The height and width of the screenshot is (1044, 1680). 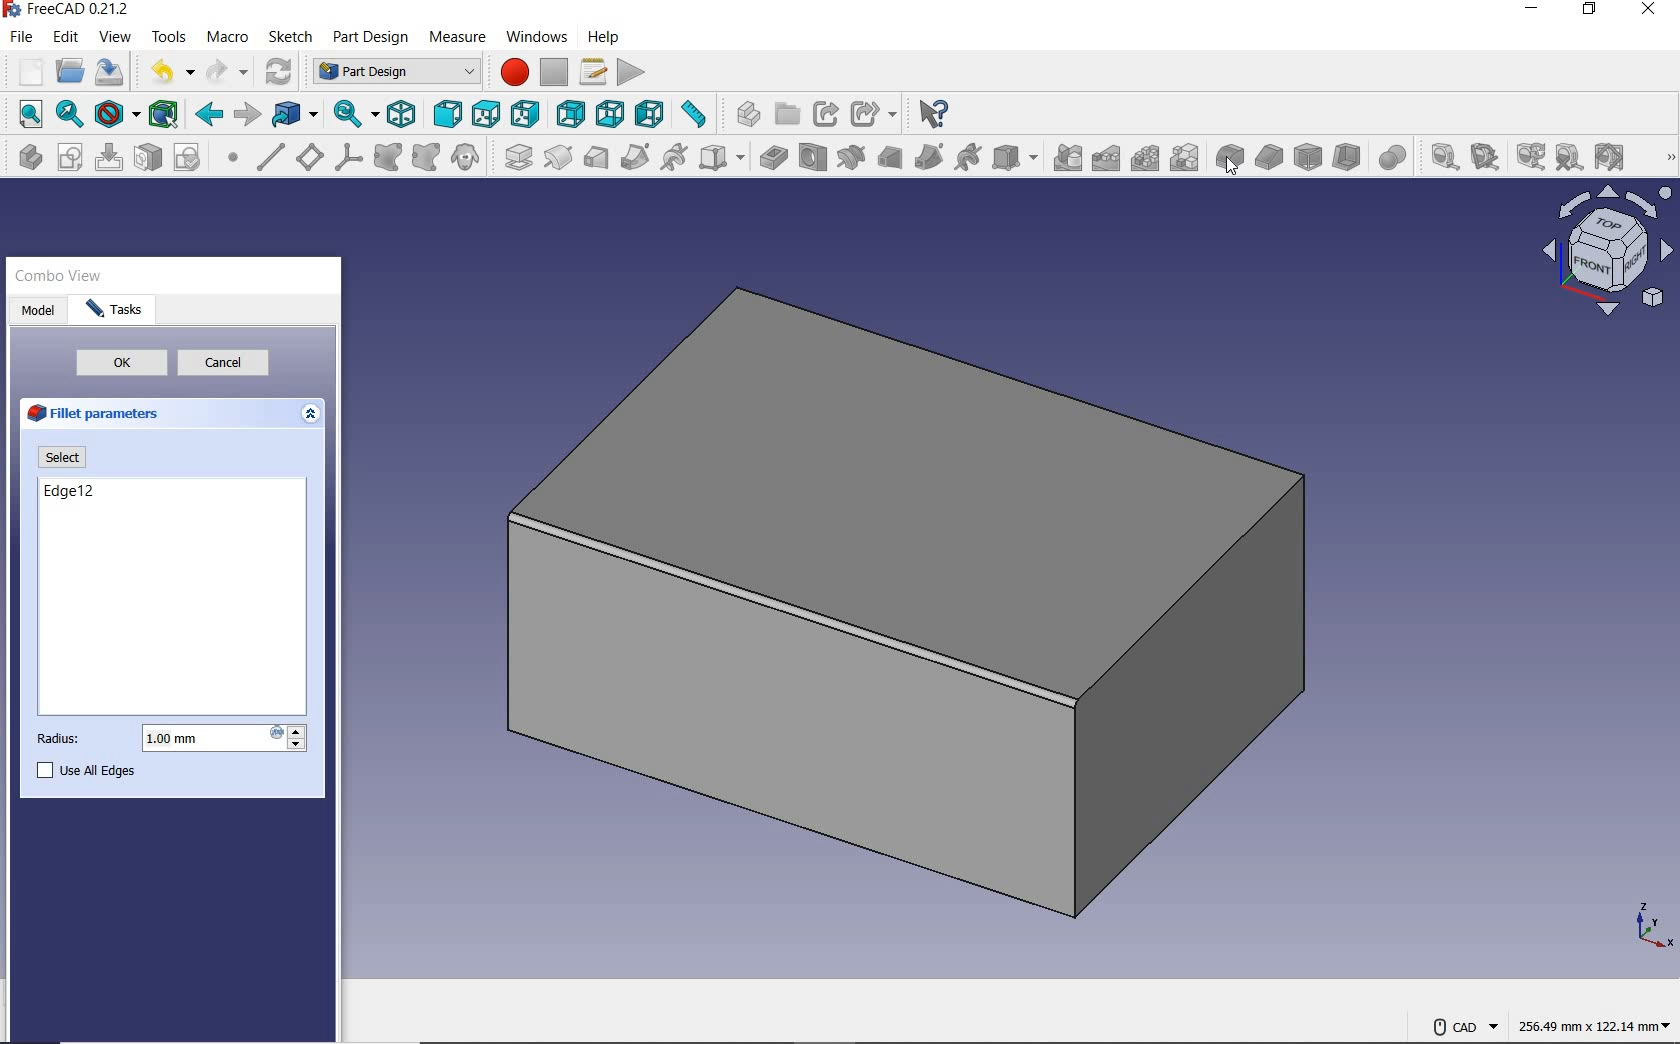 What do you see at coordinates (1526, 157) in the screenshot?
I see `refresh` at bounding box center [1526, 157].